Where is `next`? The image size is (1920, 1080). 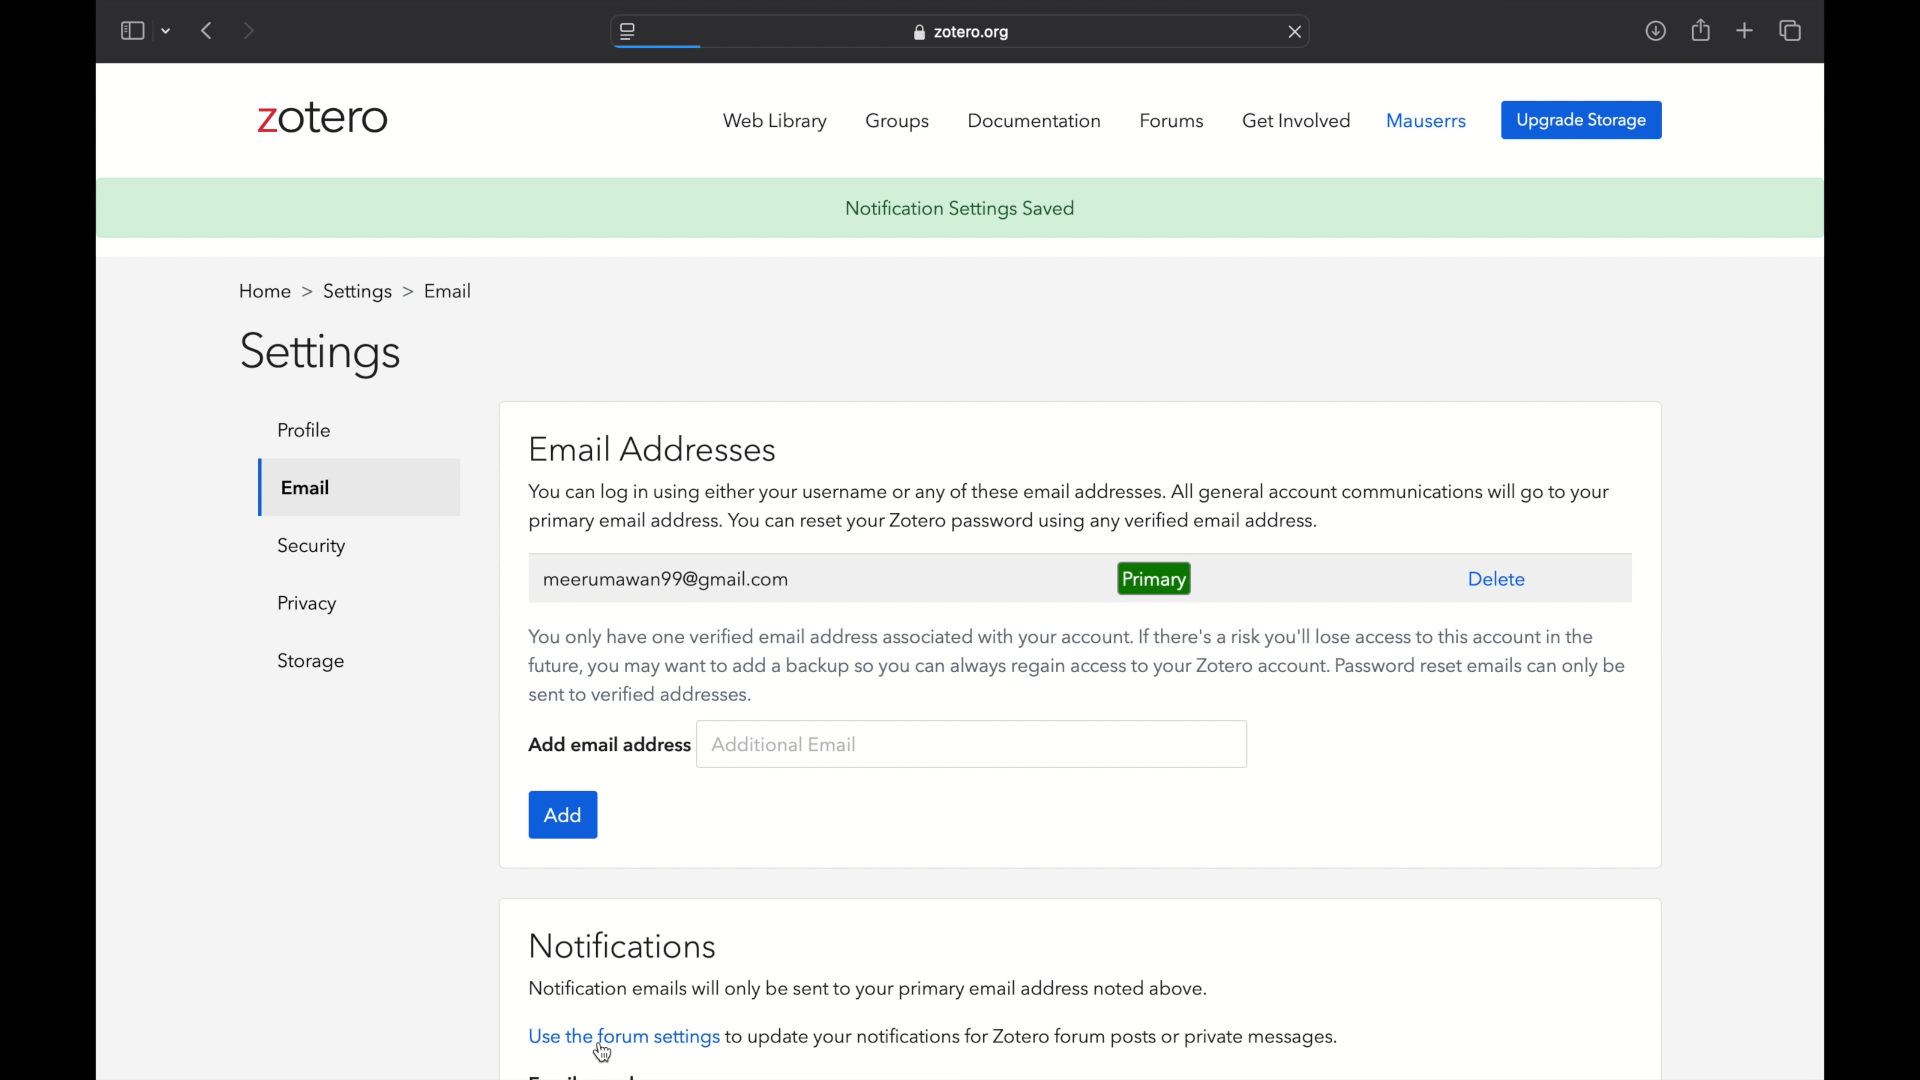 next is located at coordinates (248, 30).